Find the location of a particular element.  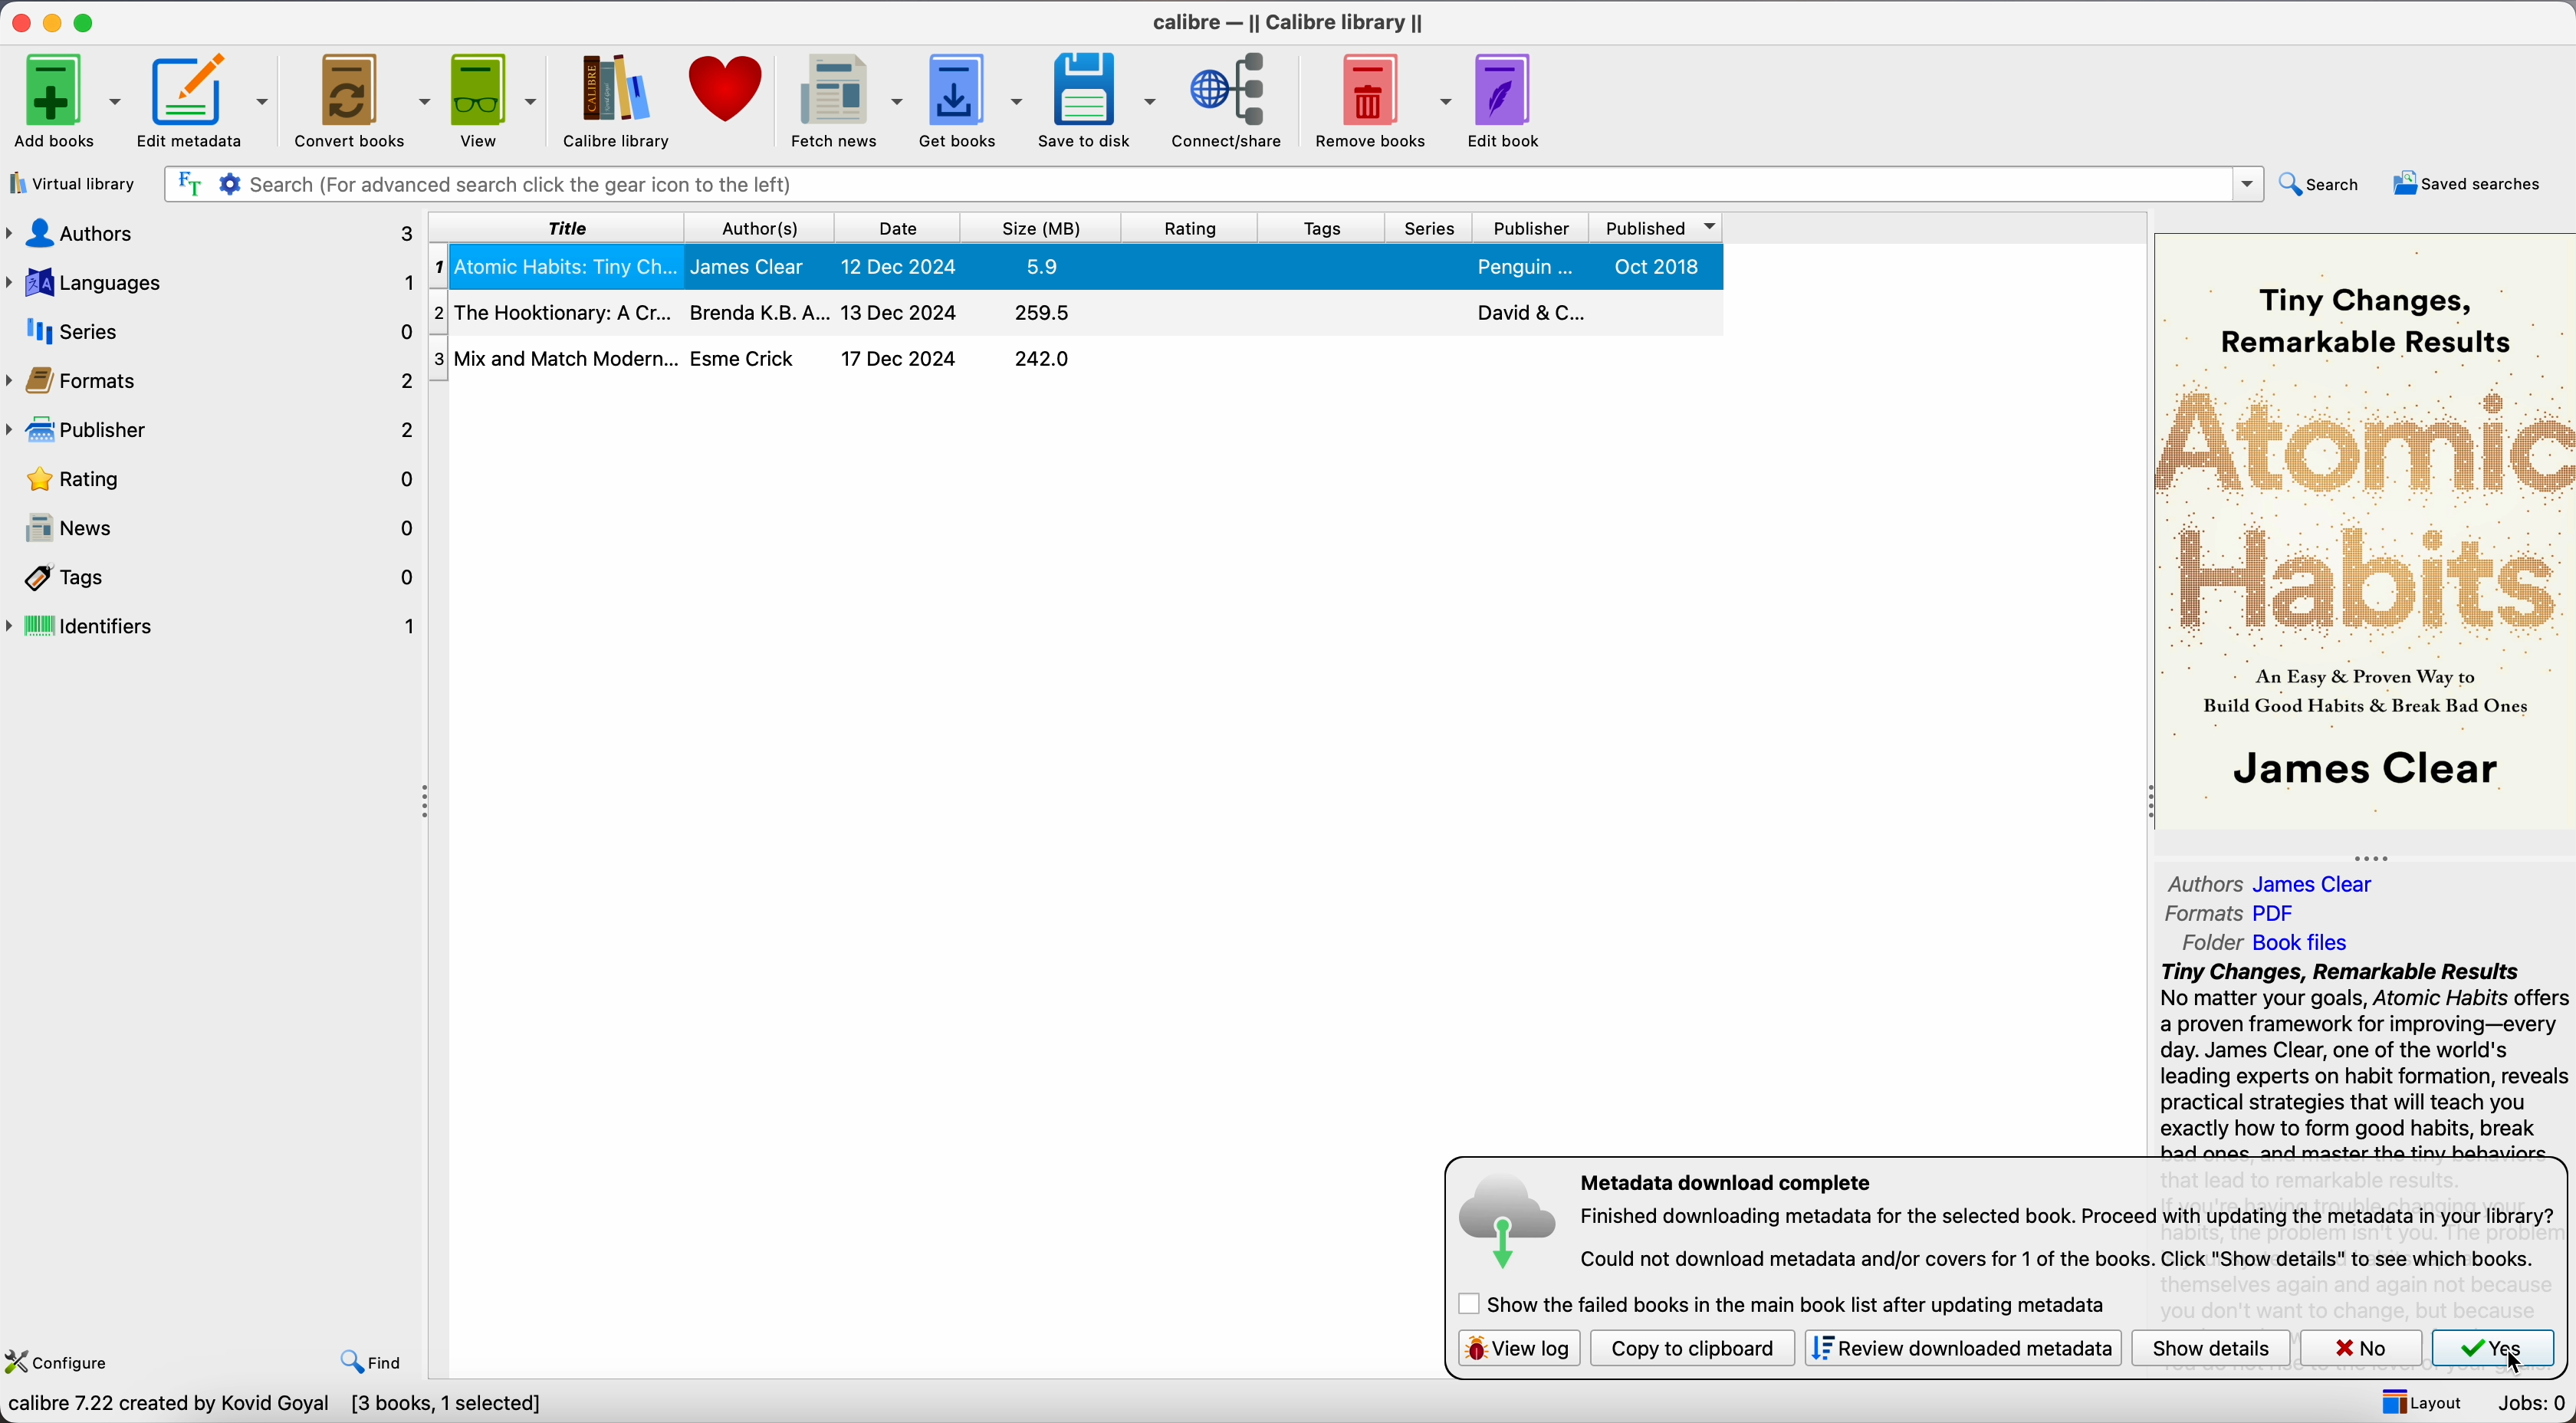

Atomic Habits: Tiny Ch... is located at coordinates (557, 266).